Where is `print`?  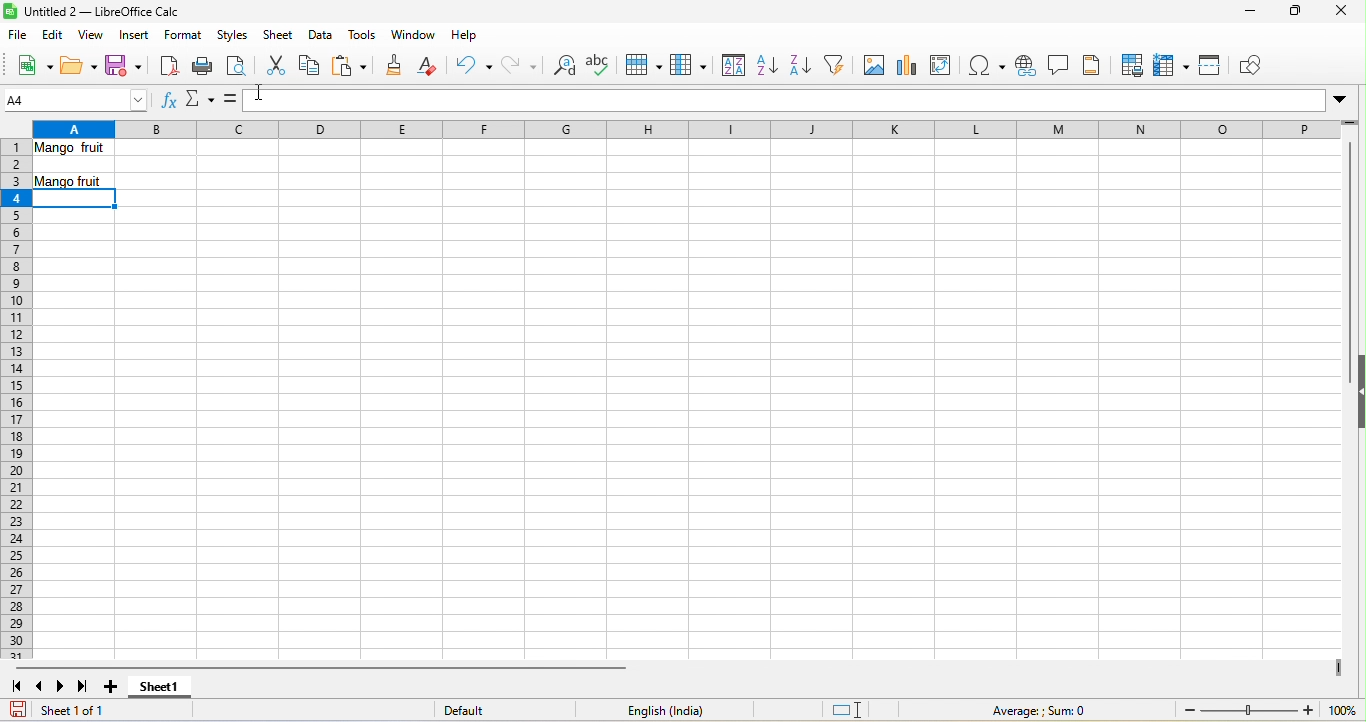
print is located at coordinates (202, 66).